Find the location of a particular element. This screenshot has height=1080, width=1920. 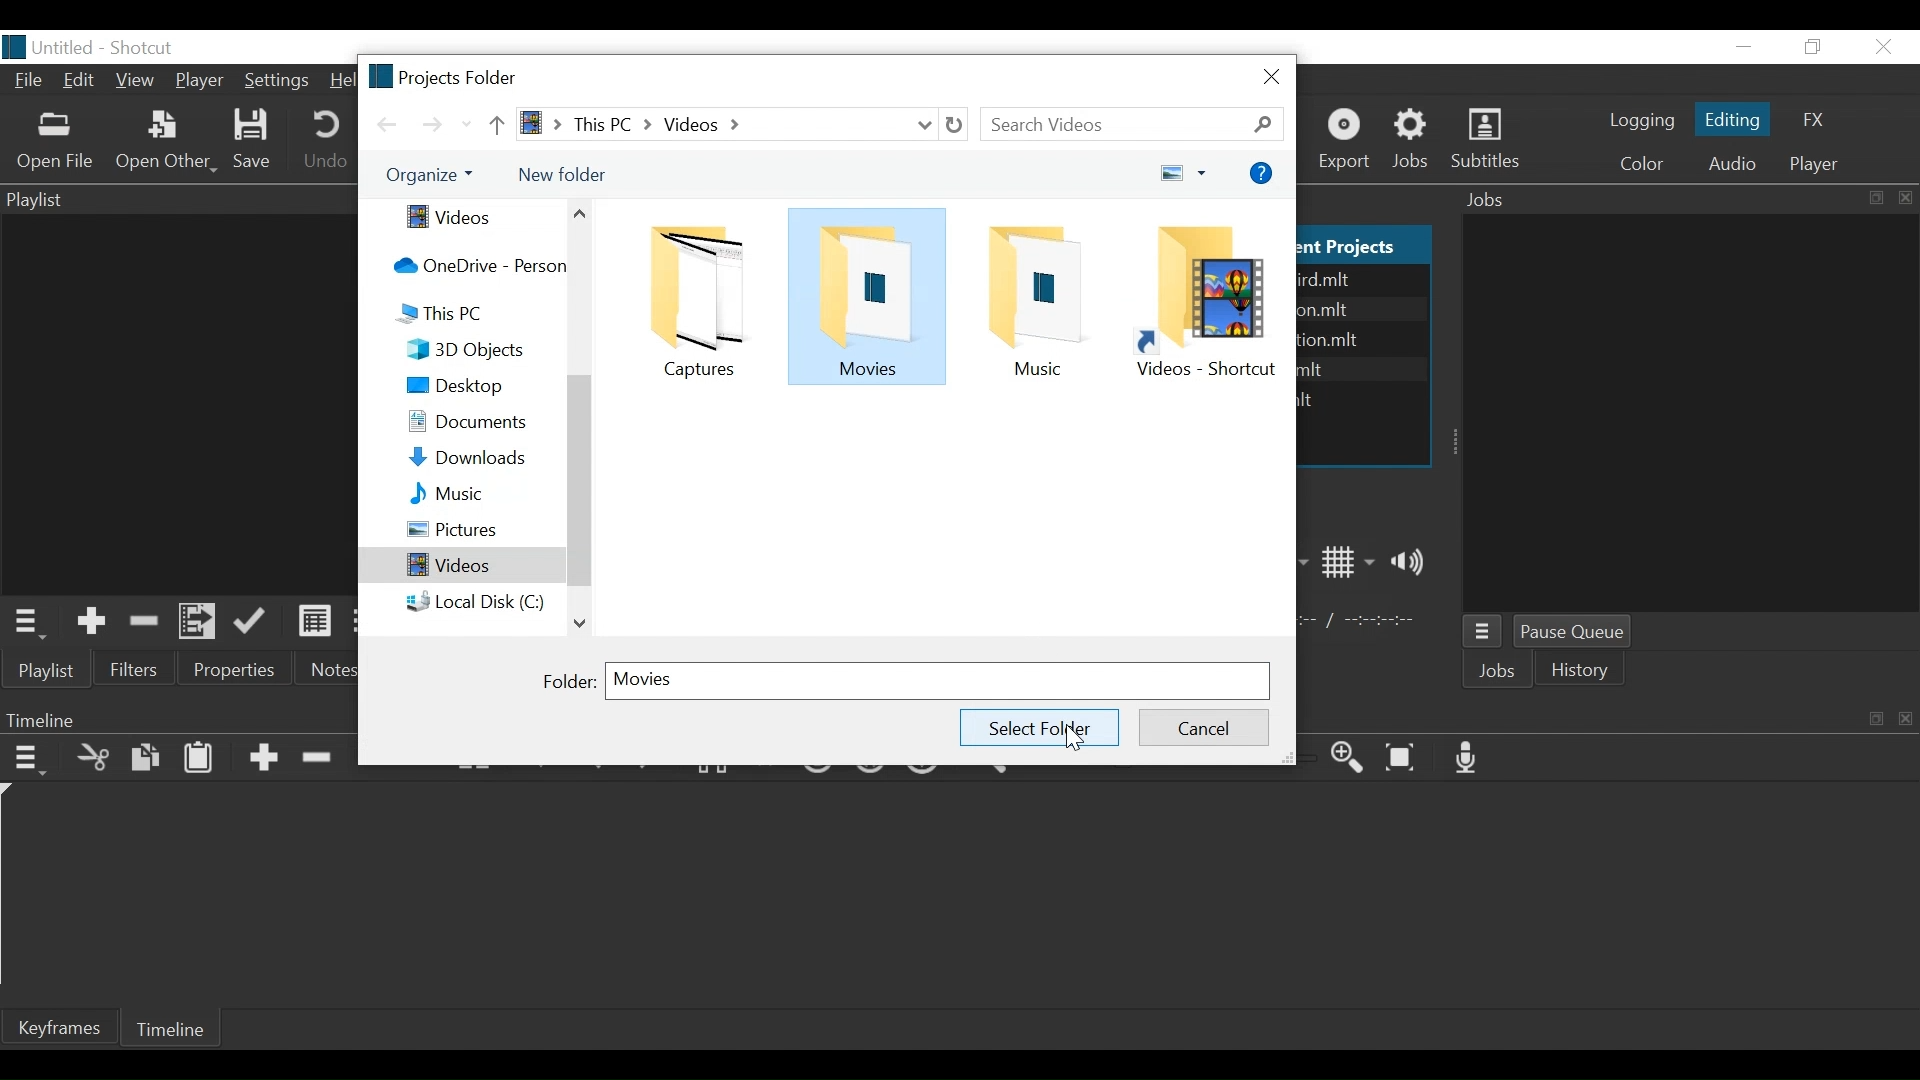

Subtitles is located at coordinates (1485, 140).